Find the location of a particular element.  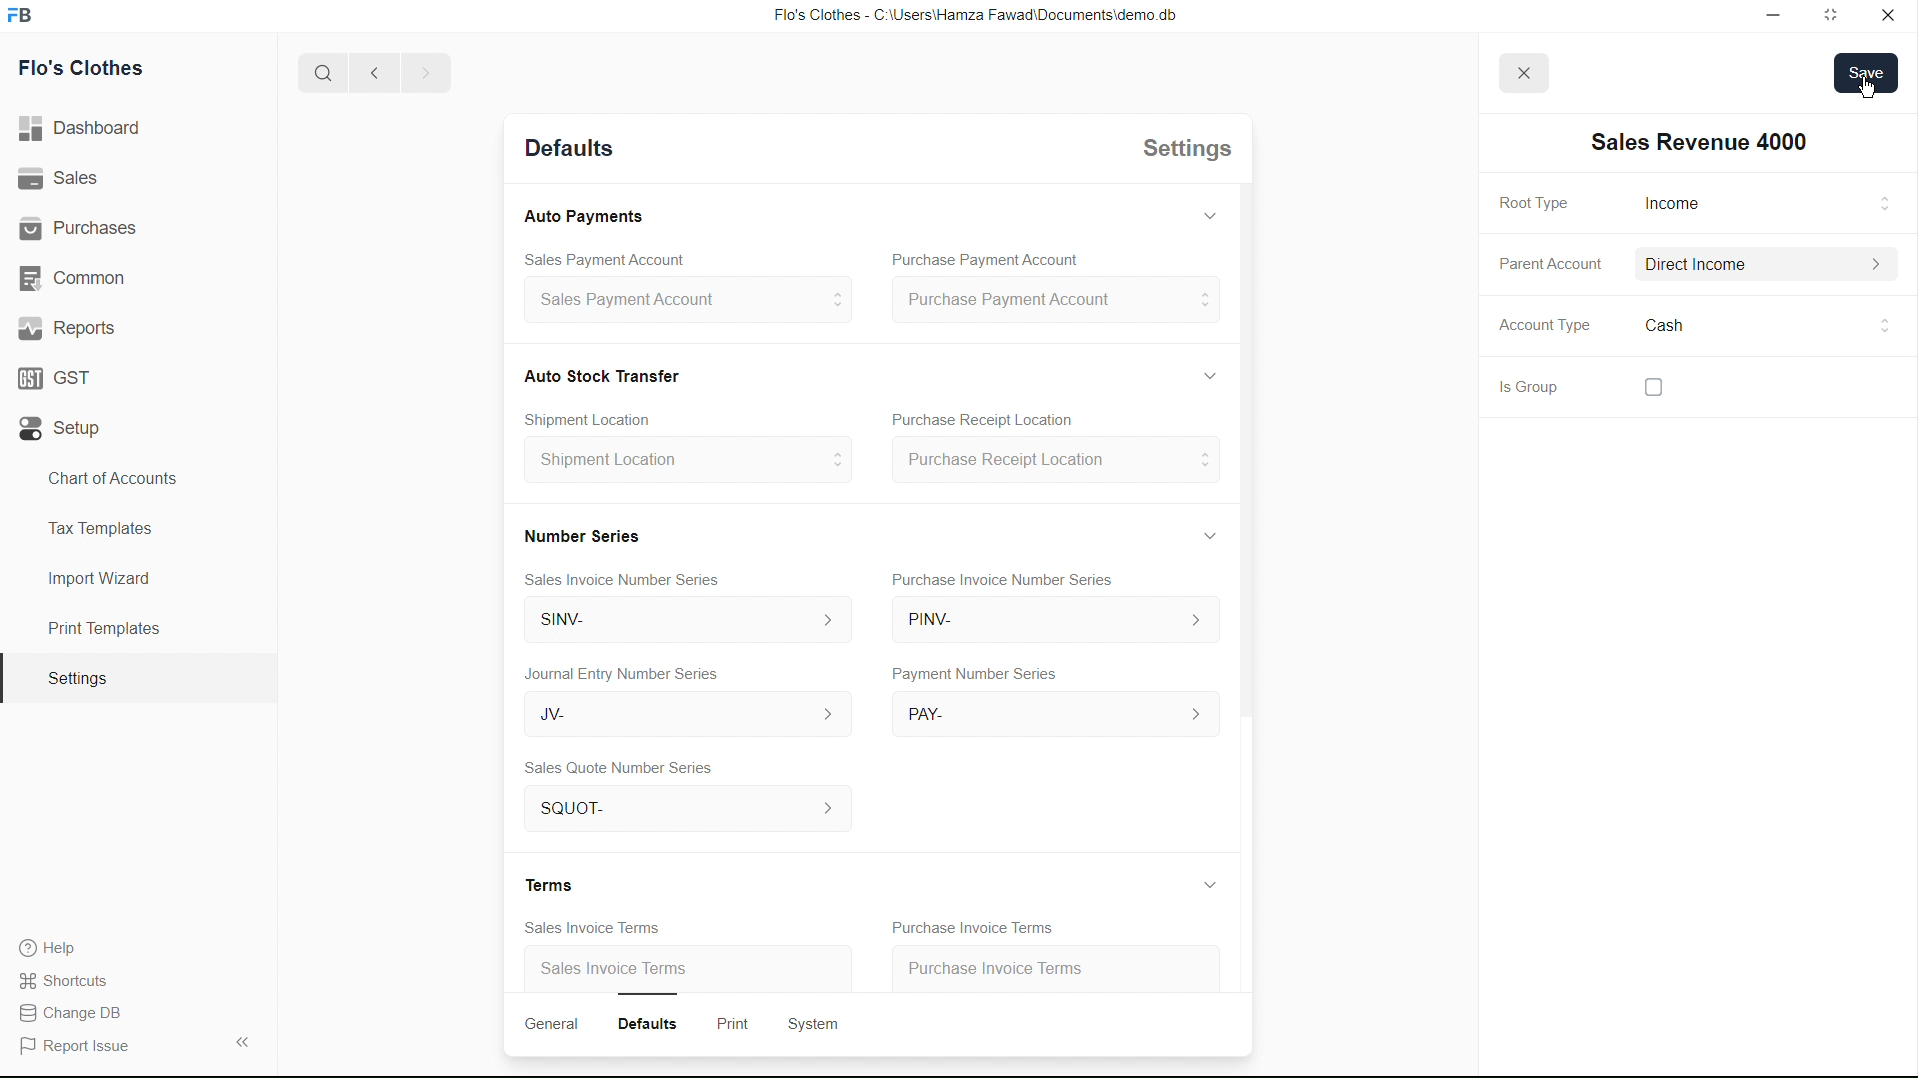

Purchase Receipt Location is located at coordinates (1053, 462).